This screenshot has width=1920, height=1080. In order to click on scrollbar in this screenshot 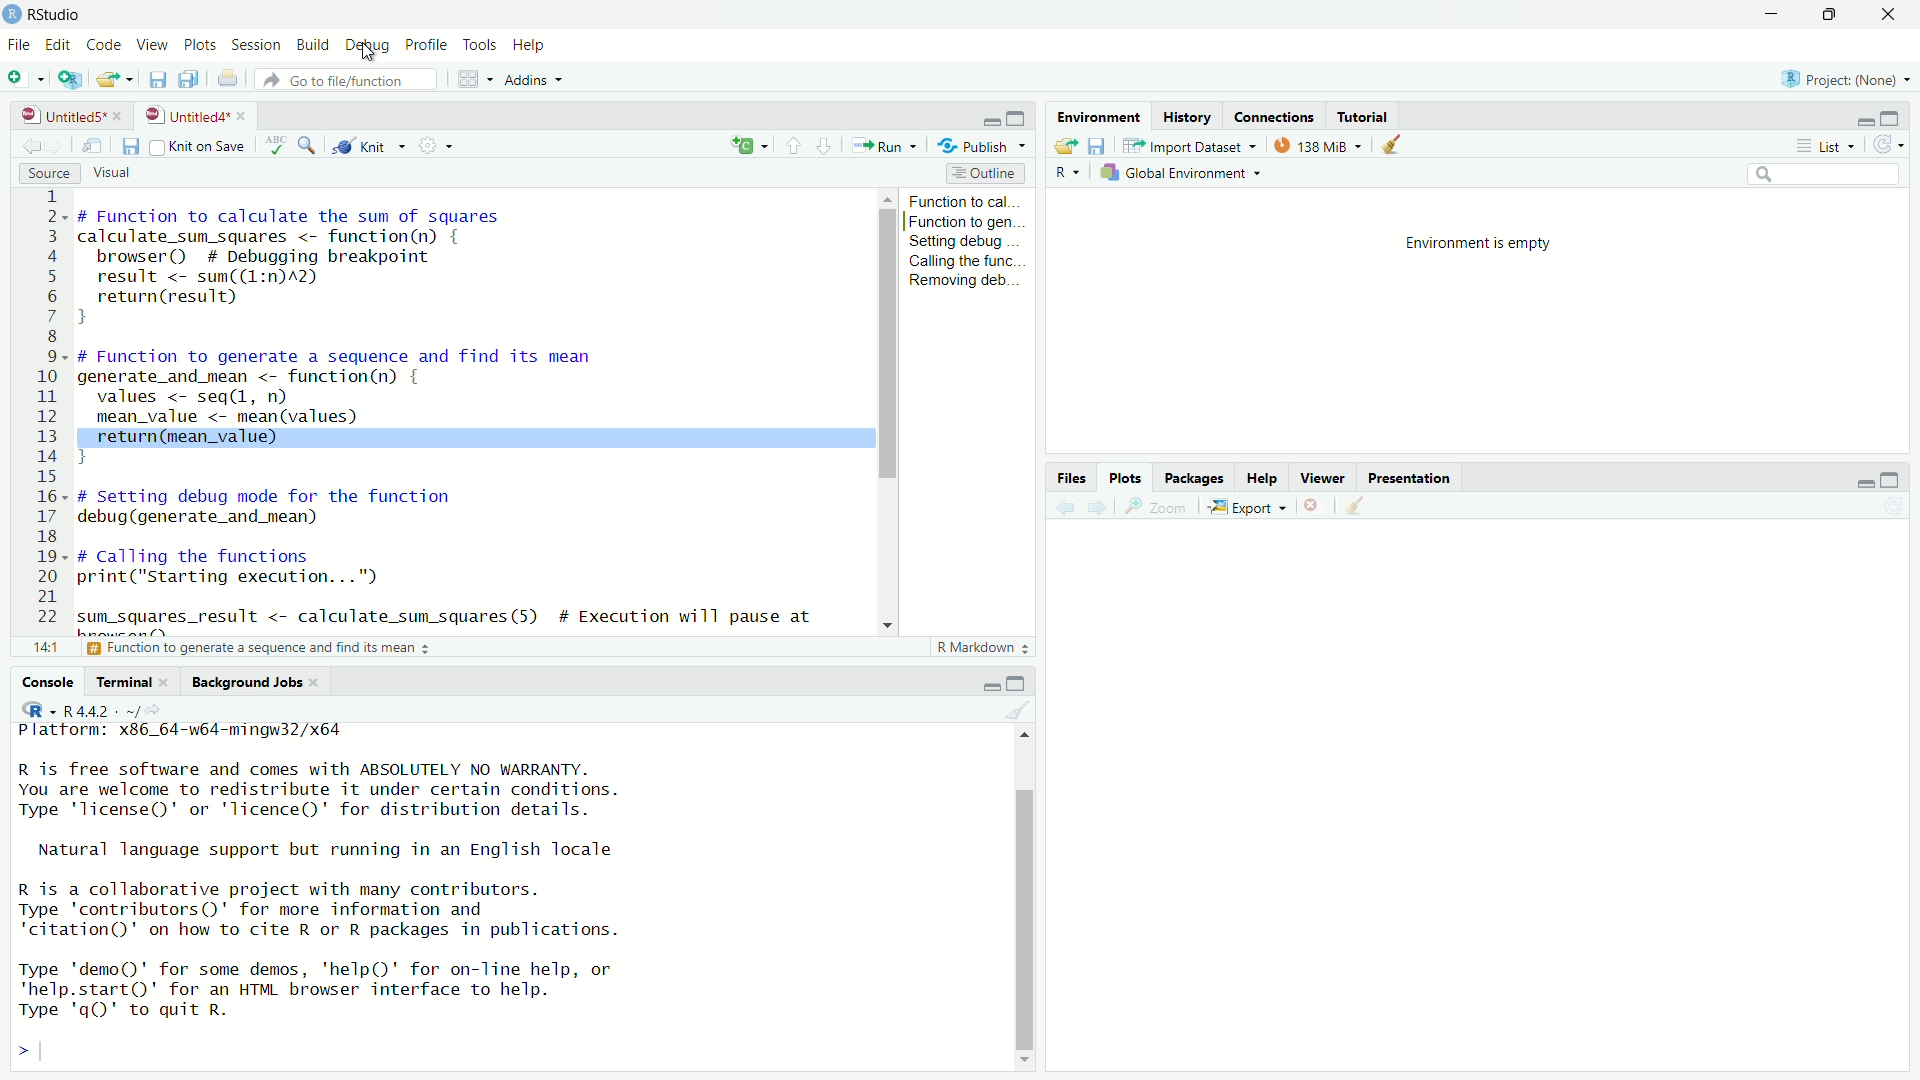, I will do `click(1029, 906)`.